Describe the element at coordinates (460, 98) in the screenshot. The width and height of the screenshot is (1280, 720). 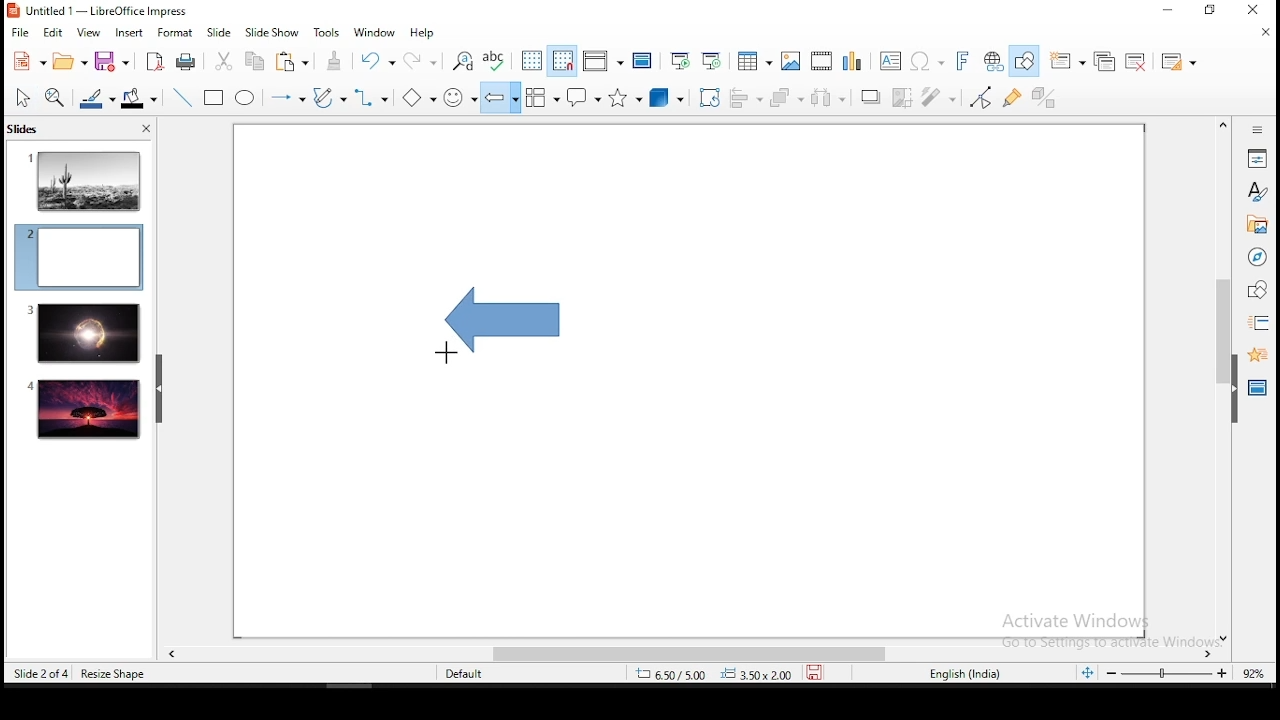
I see `symbol shapes` at that location.